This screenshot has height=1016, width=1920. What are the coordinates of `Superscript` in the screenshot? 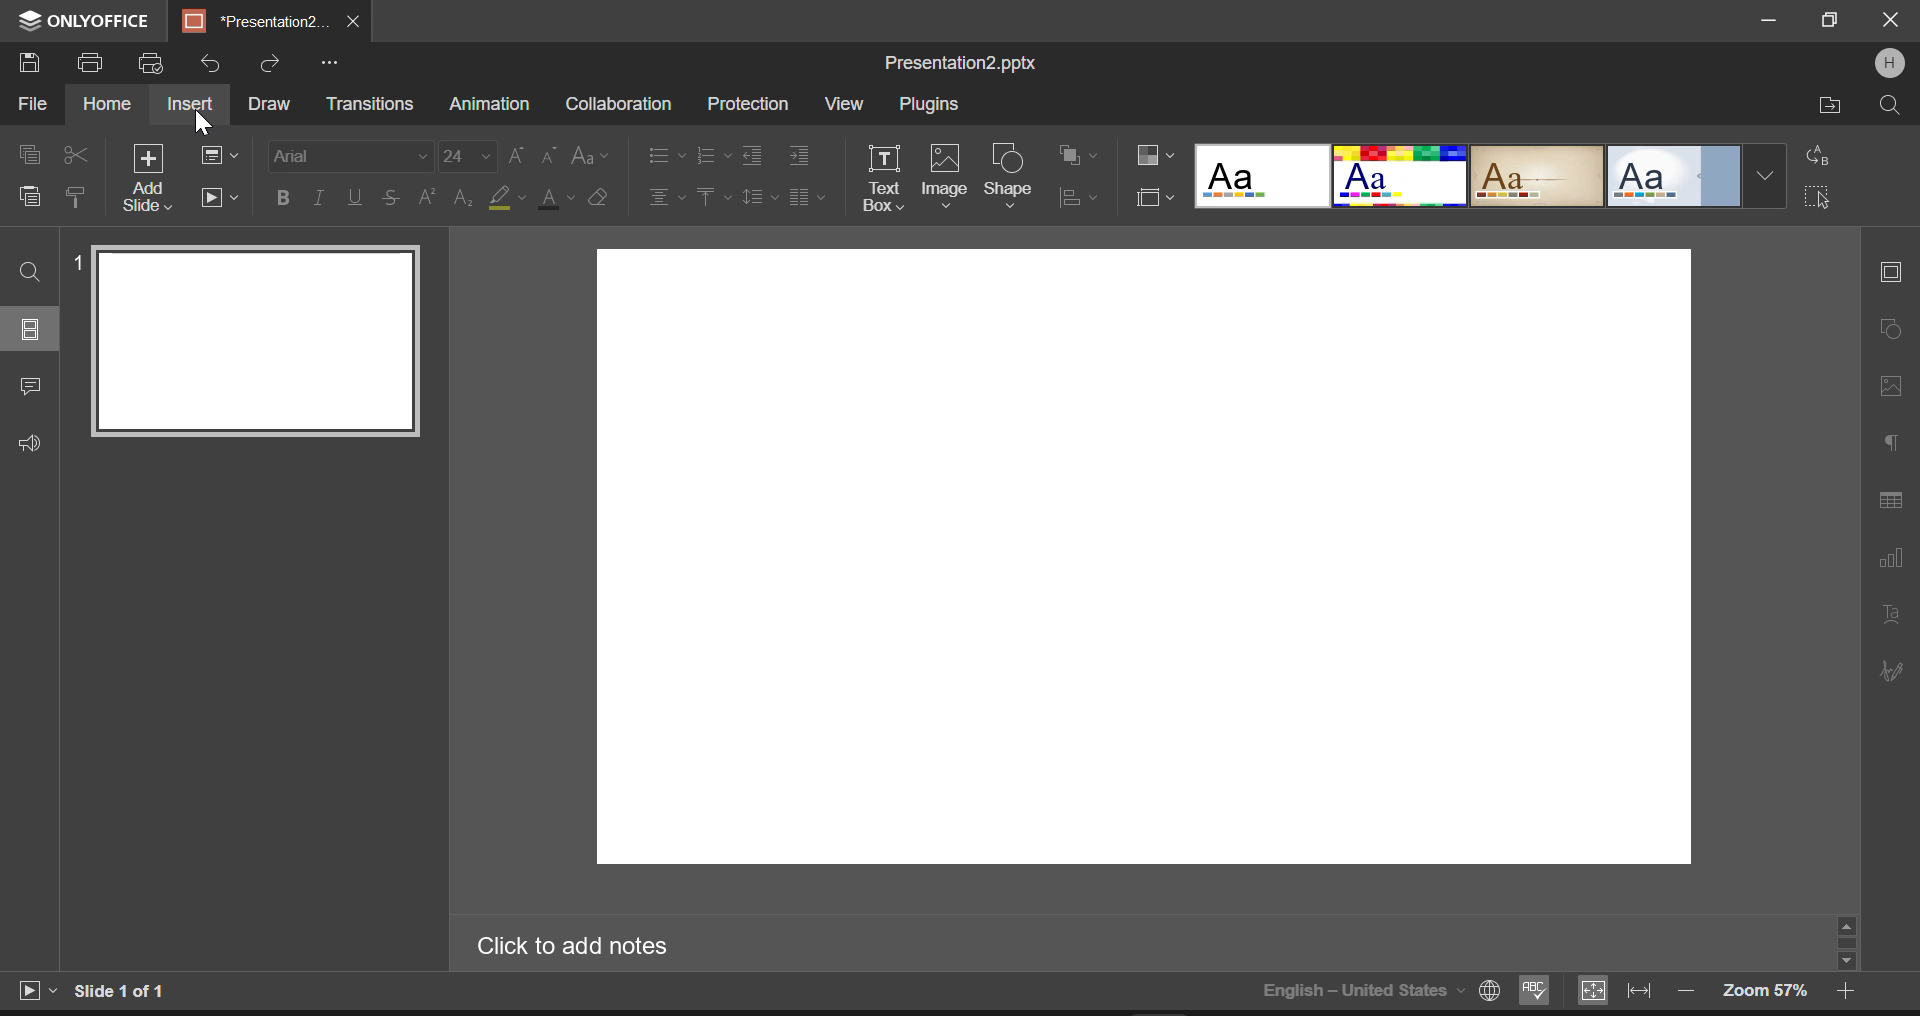 It's located at (426, 200).